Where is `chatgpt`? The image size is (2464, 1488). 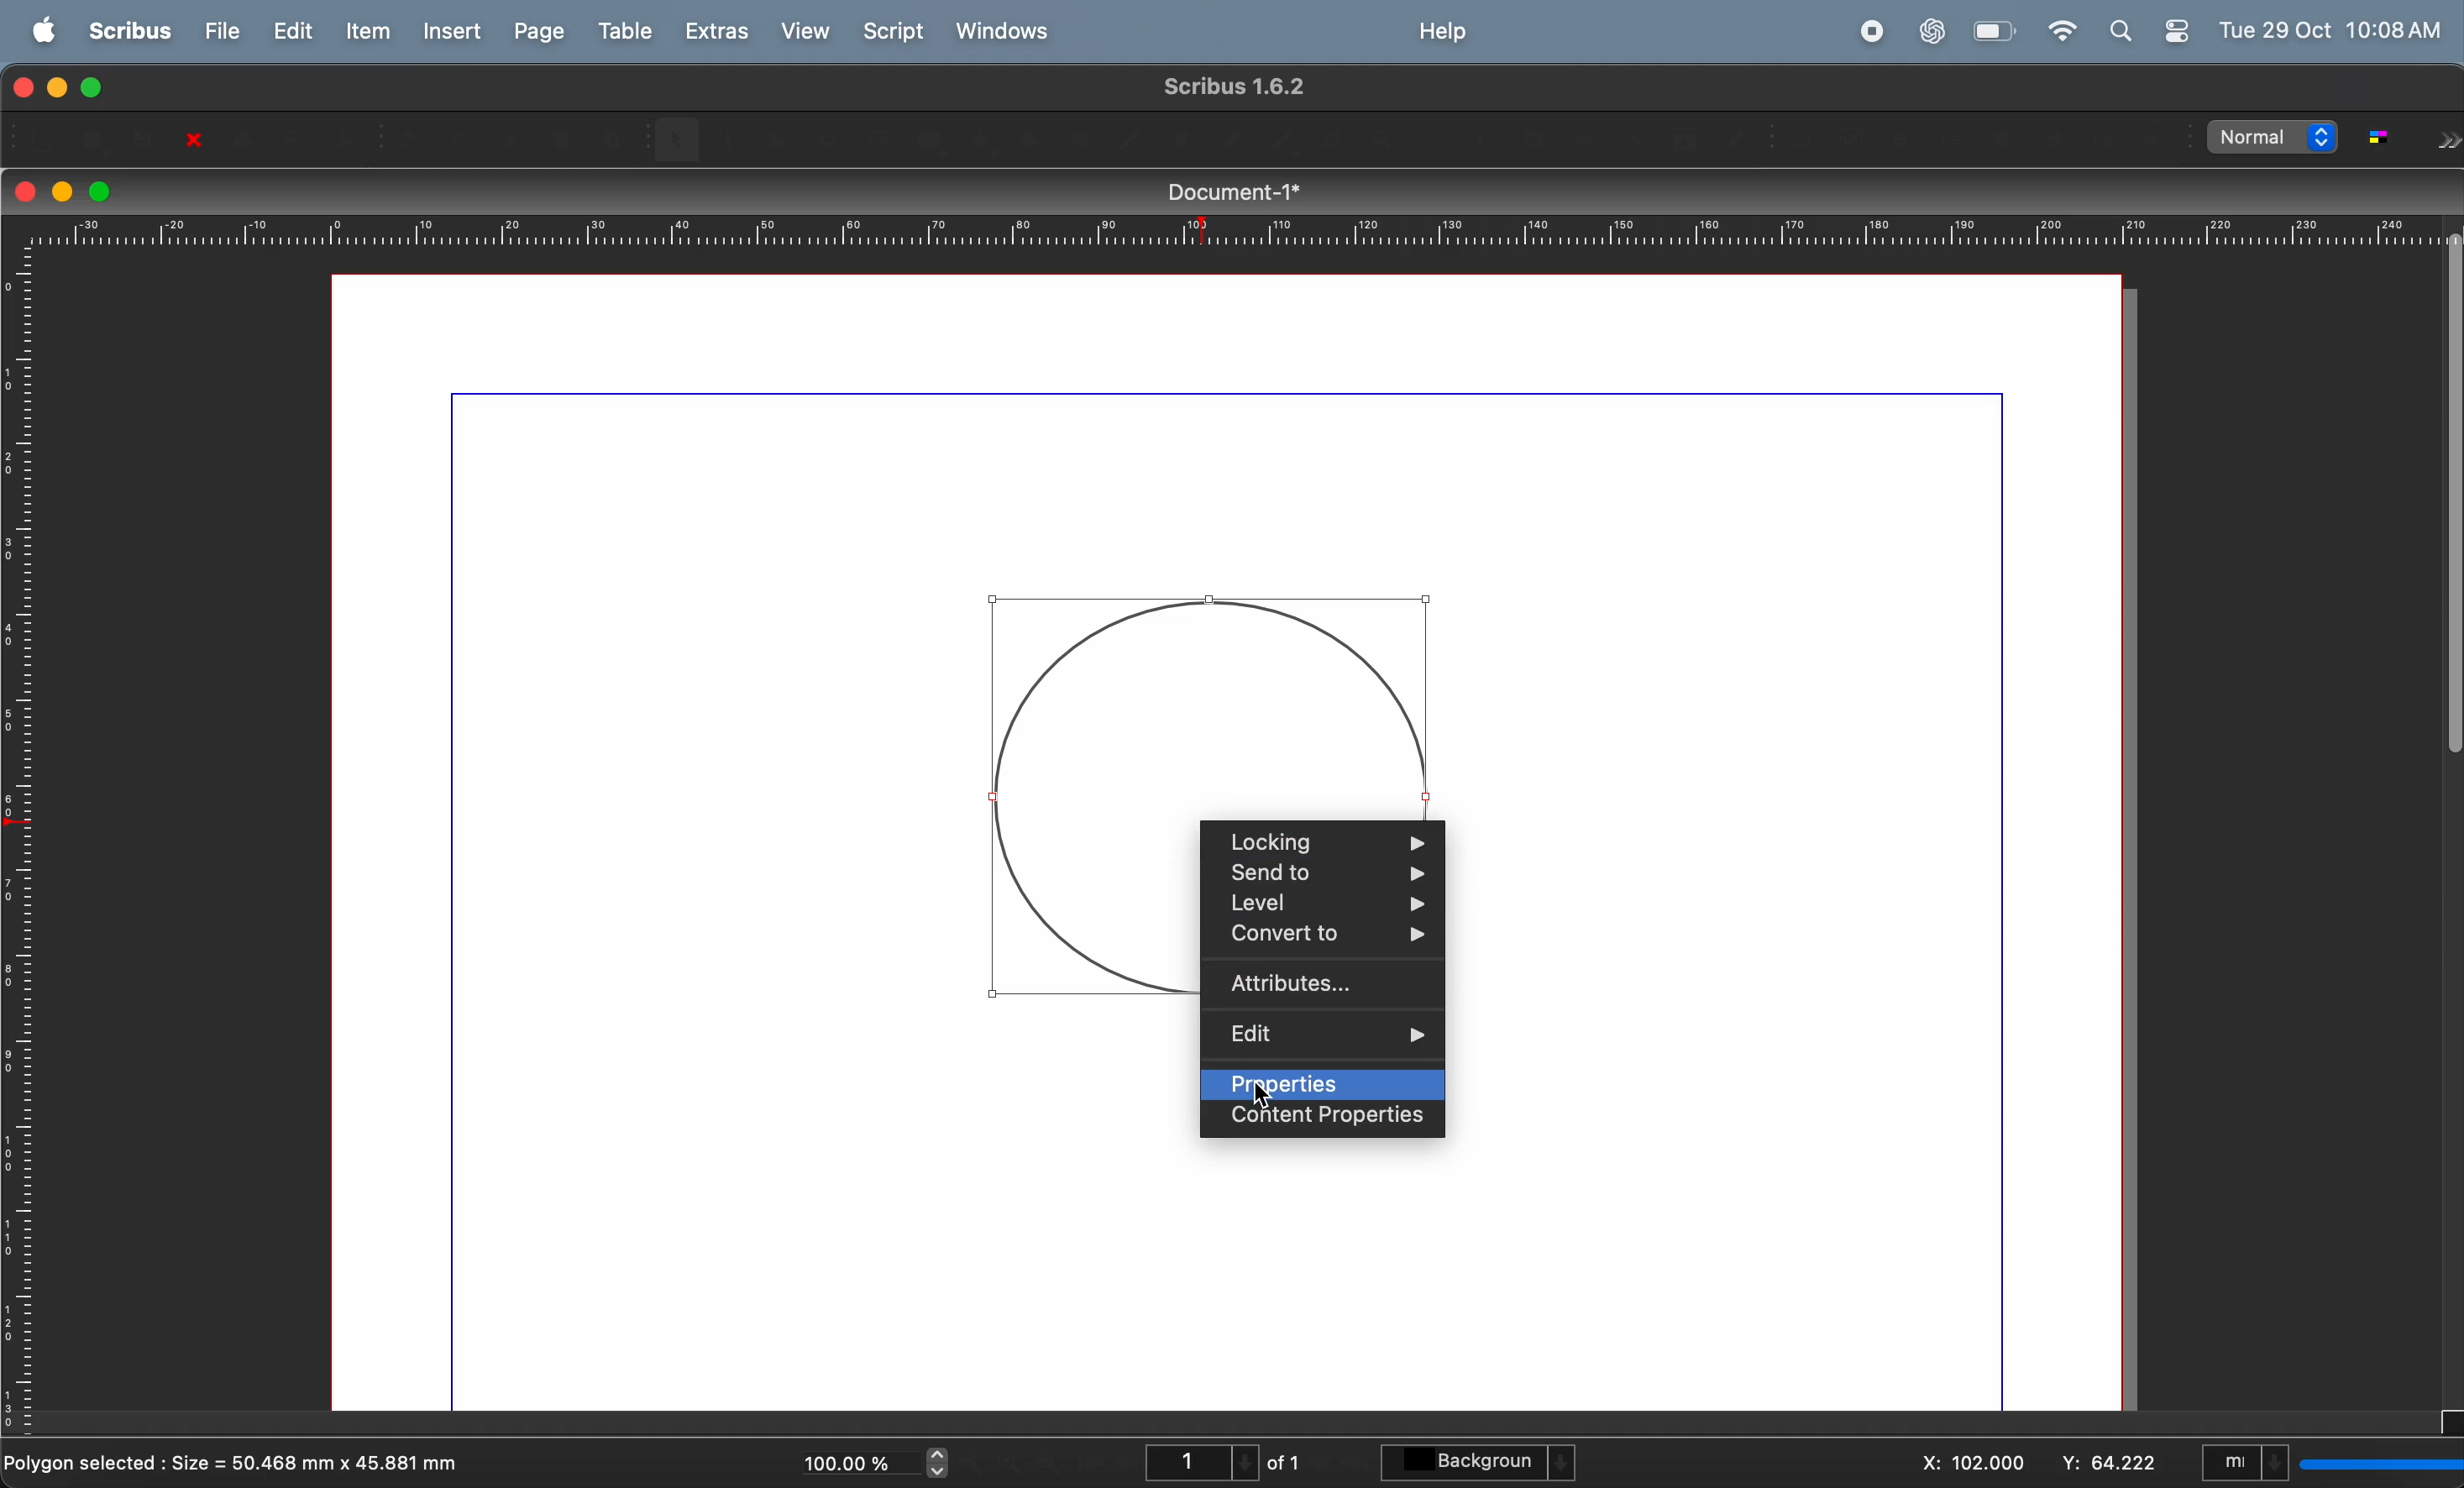
chatgpt is located at coordinates (1932, 32).